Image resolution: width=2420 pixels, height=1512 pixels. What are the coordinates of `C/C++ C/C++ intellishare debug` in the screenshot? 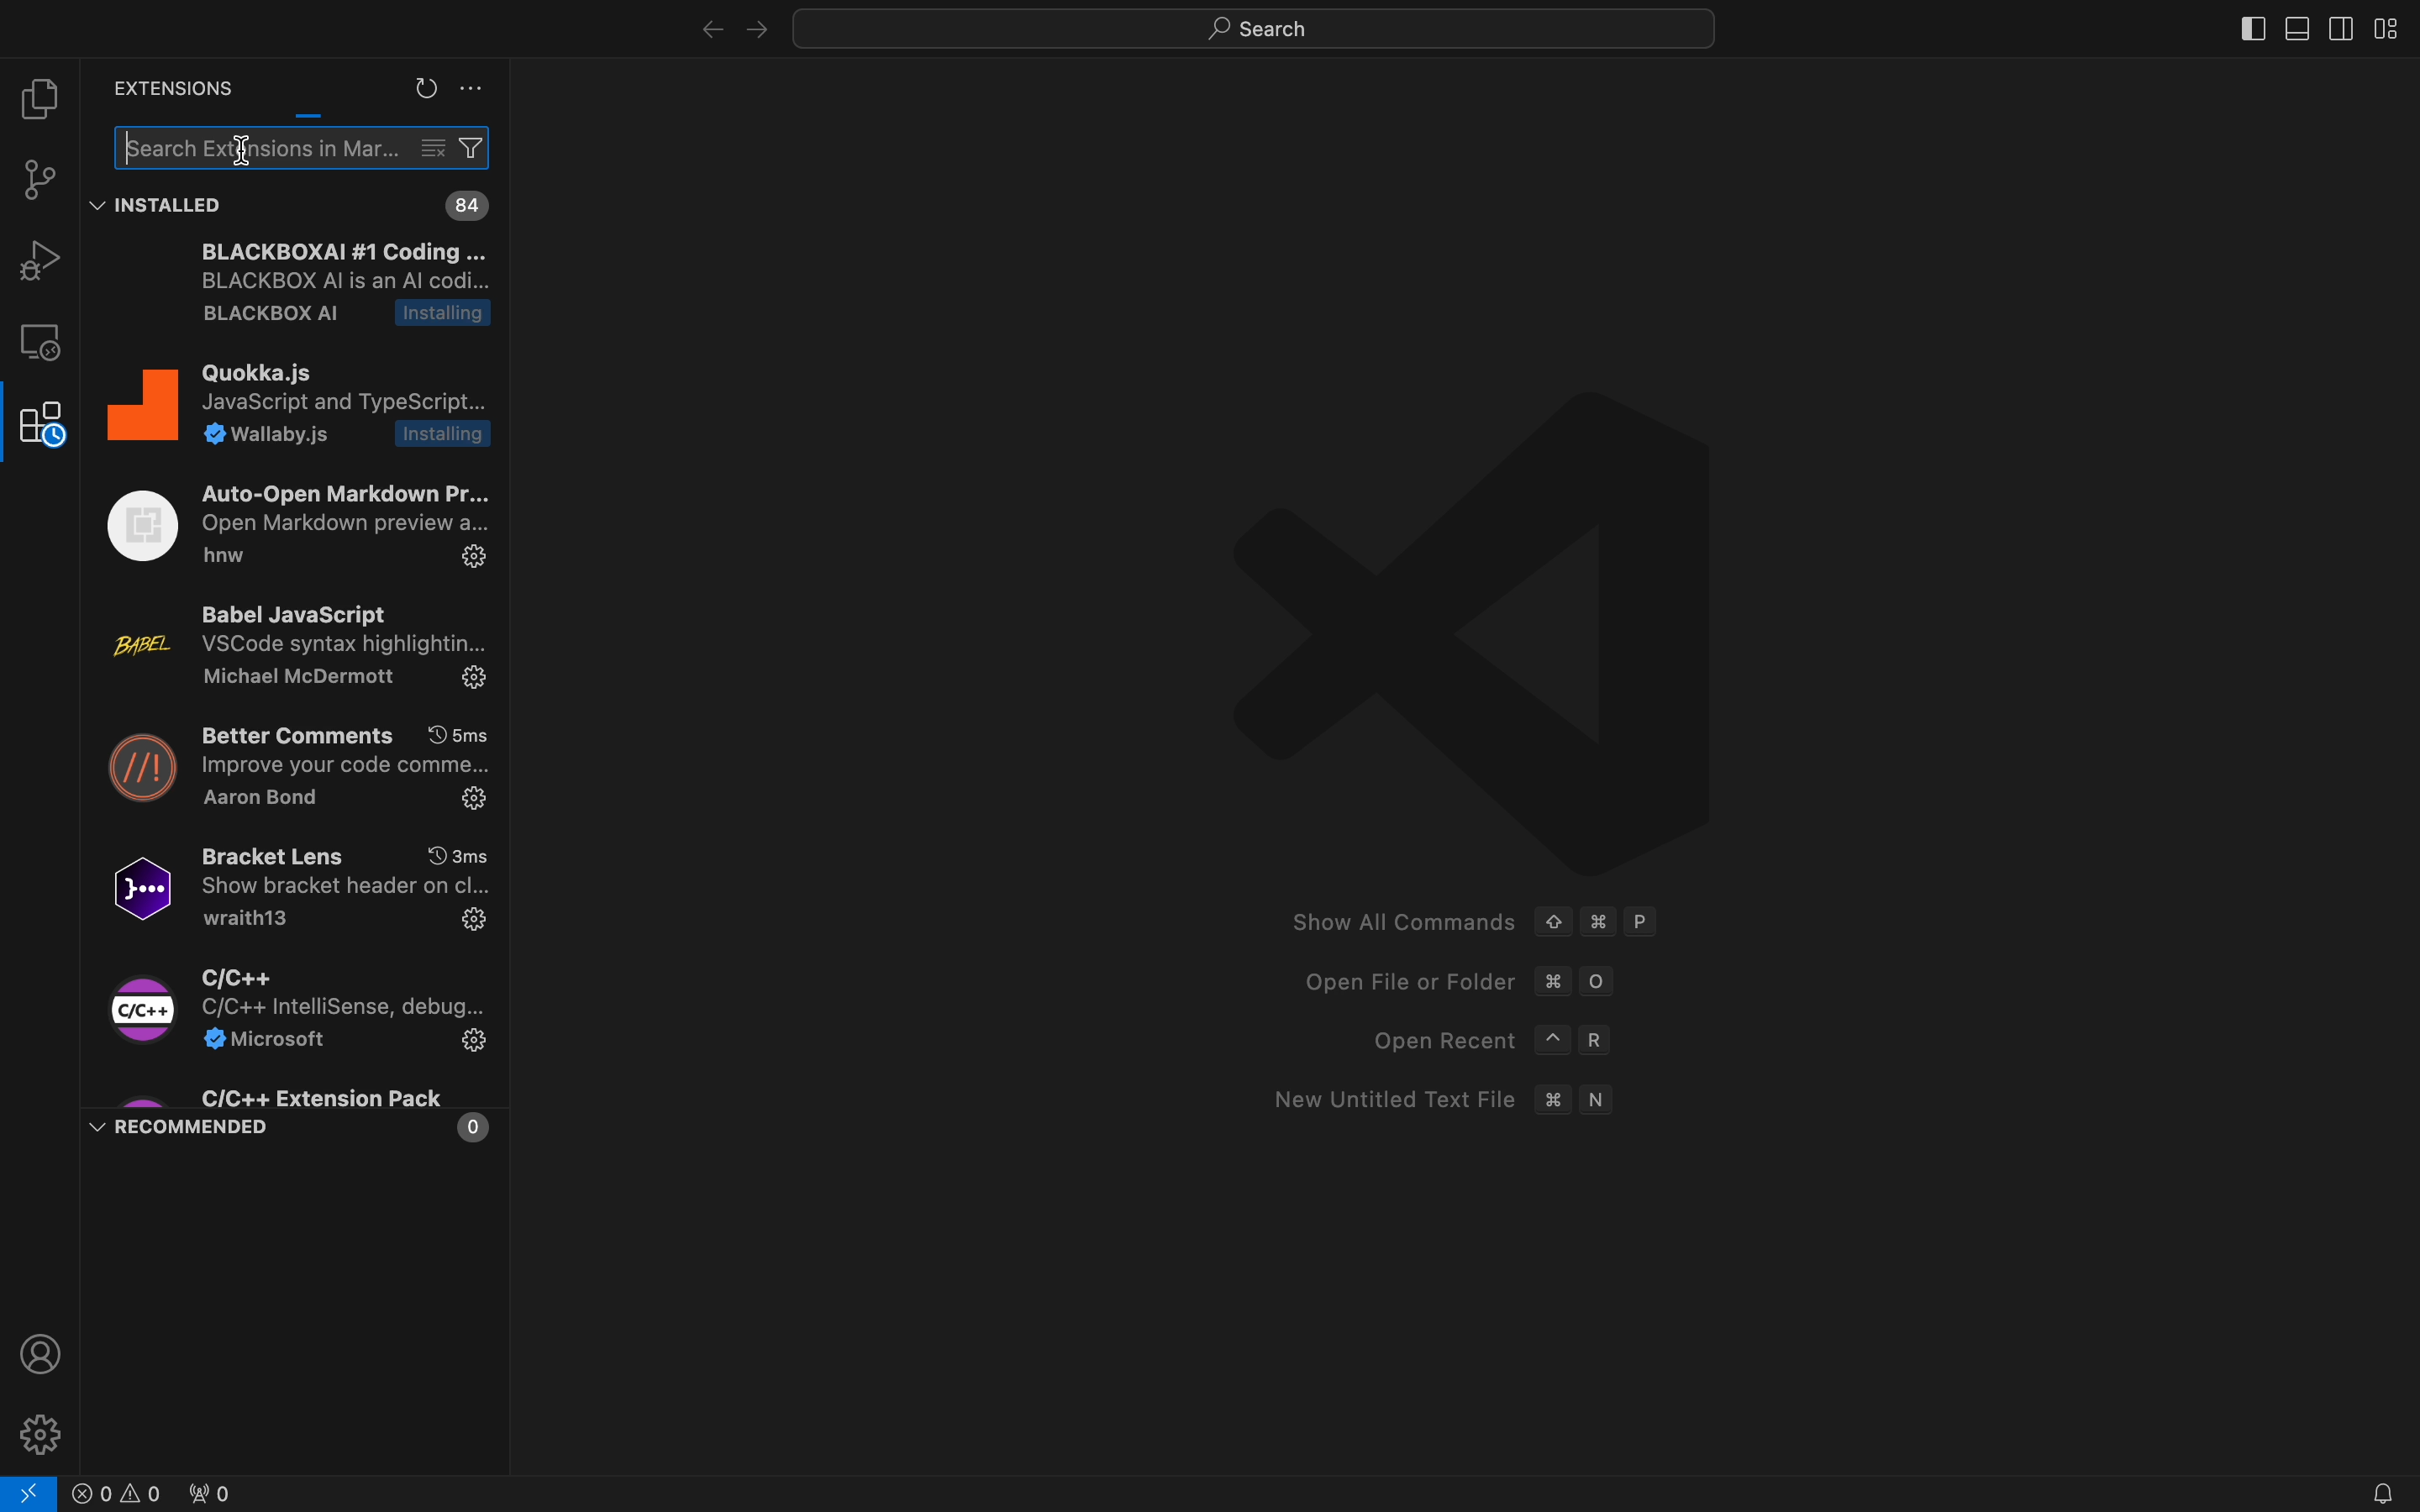 It's located at (308, 1018).